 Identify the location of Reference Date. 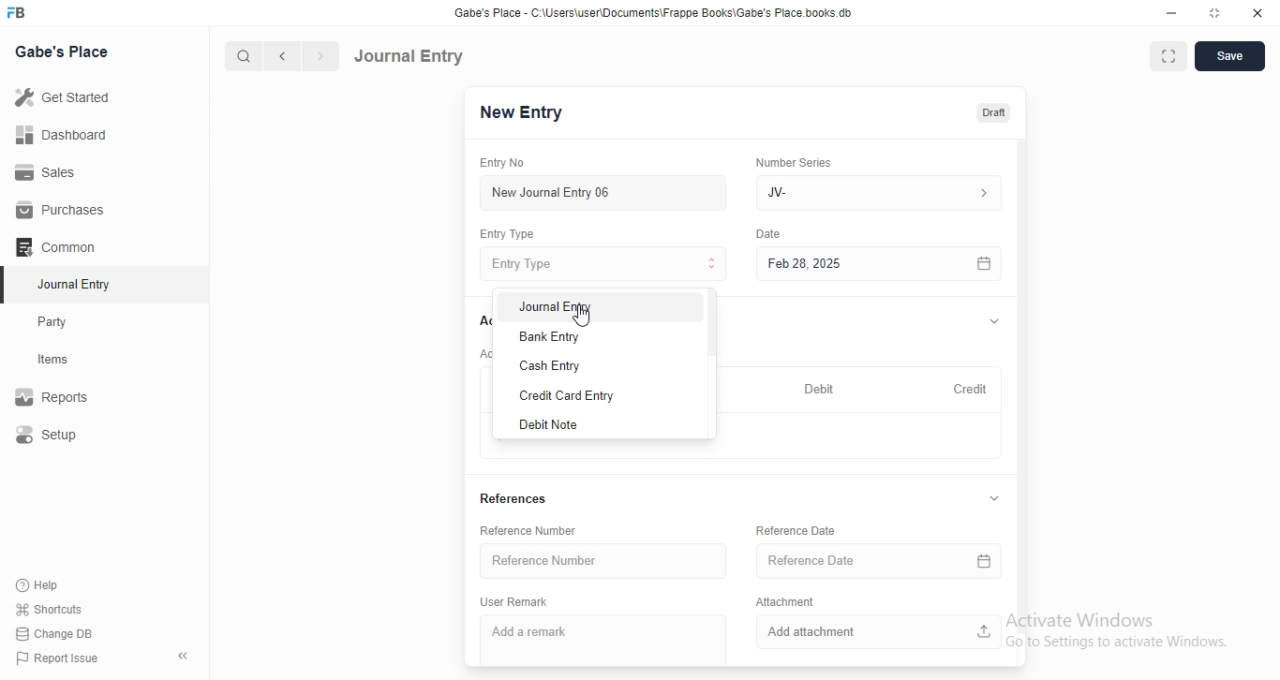
(809, 530).